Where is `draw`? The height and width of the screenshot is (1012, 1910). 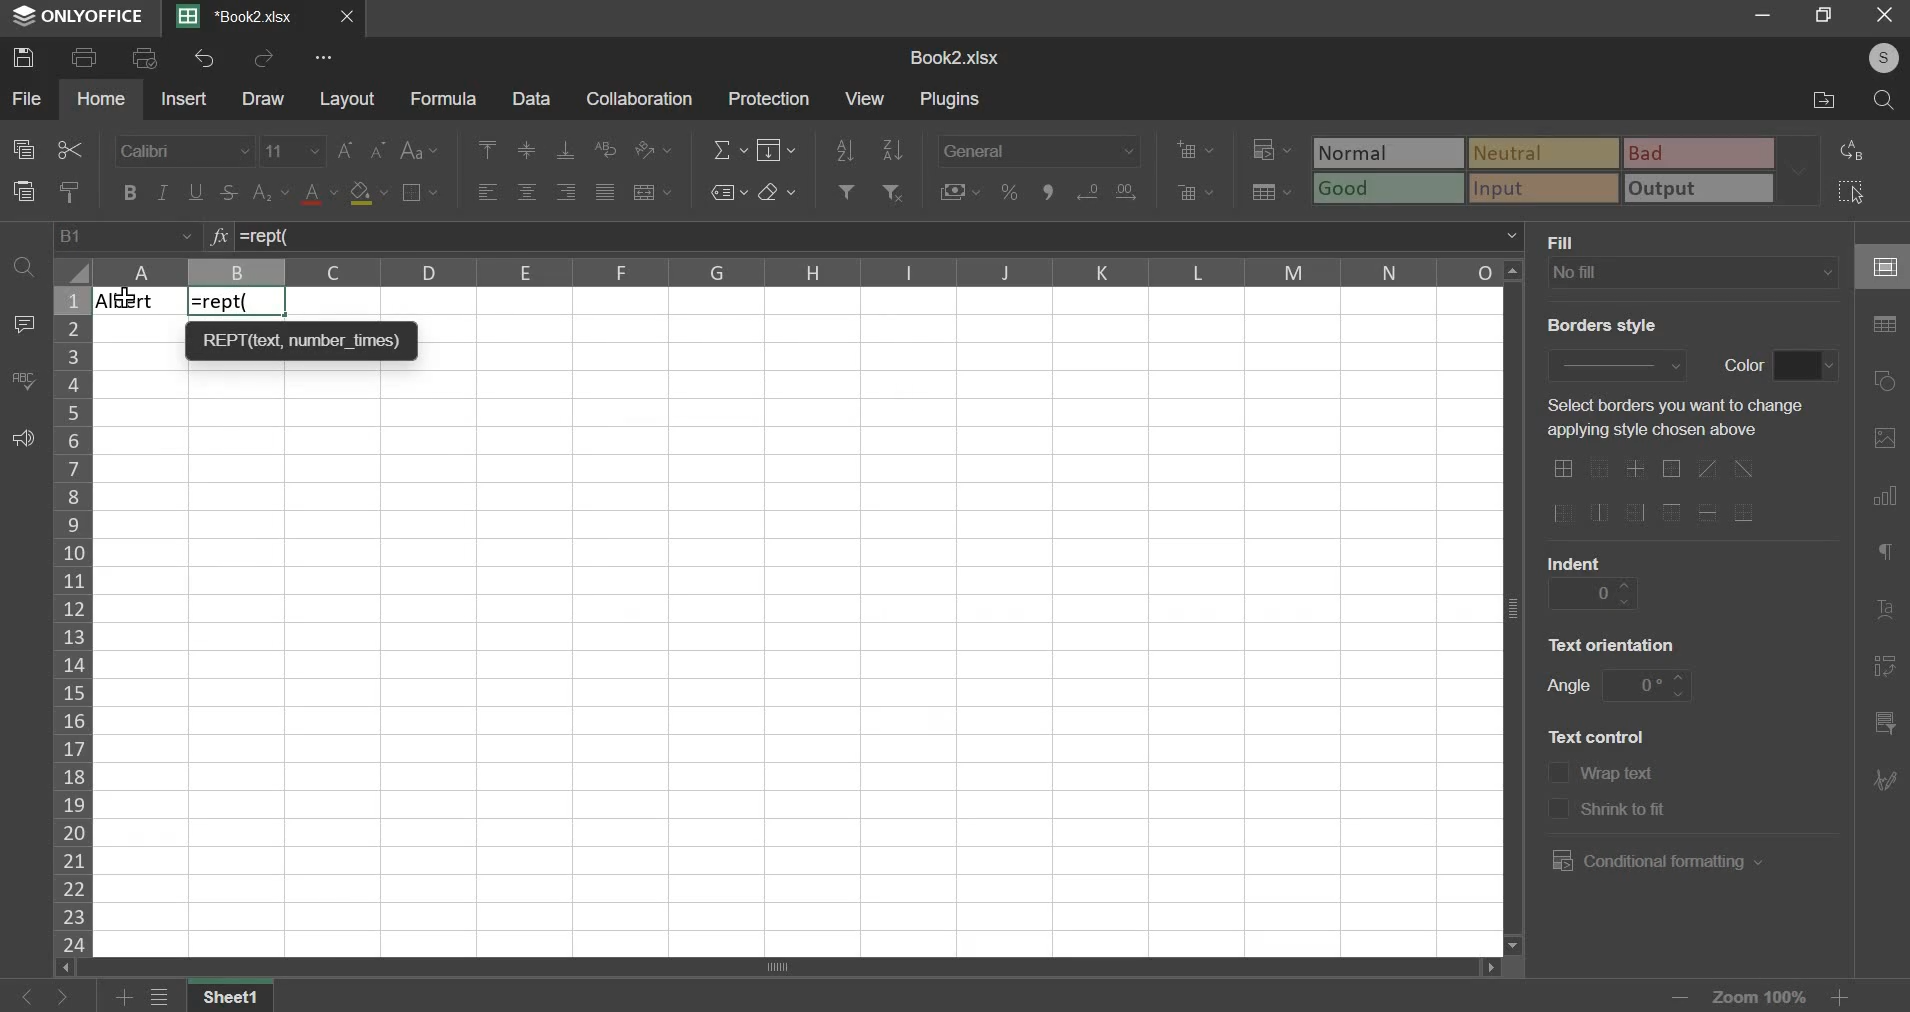 draw is located at coordinates (264, 98).